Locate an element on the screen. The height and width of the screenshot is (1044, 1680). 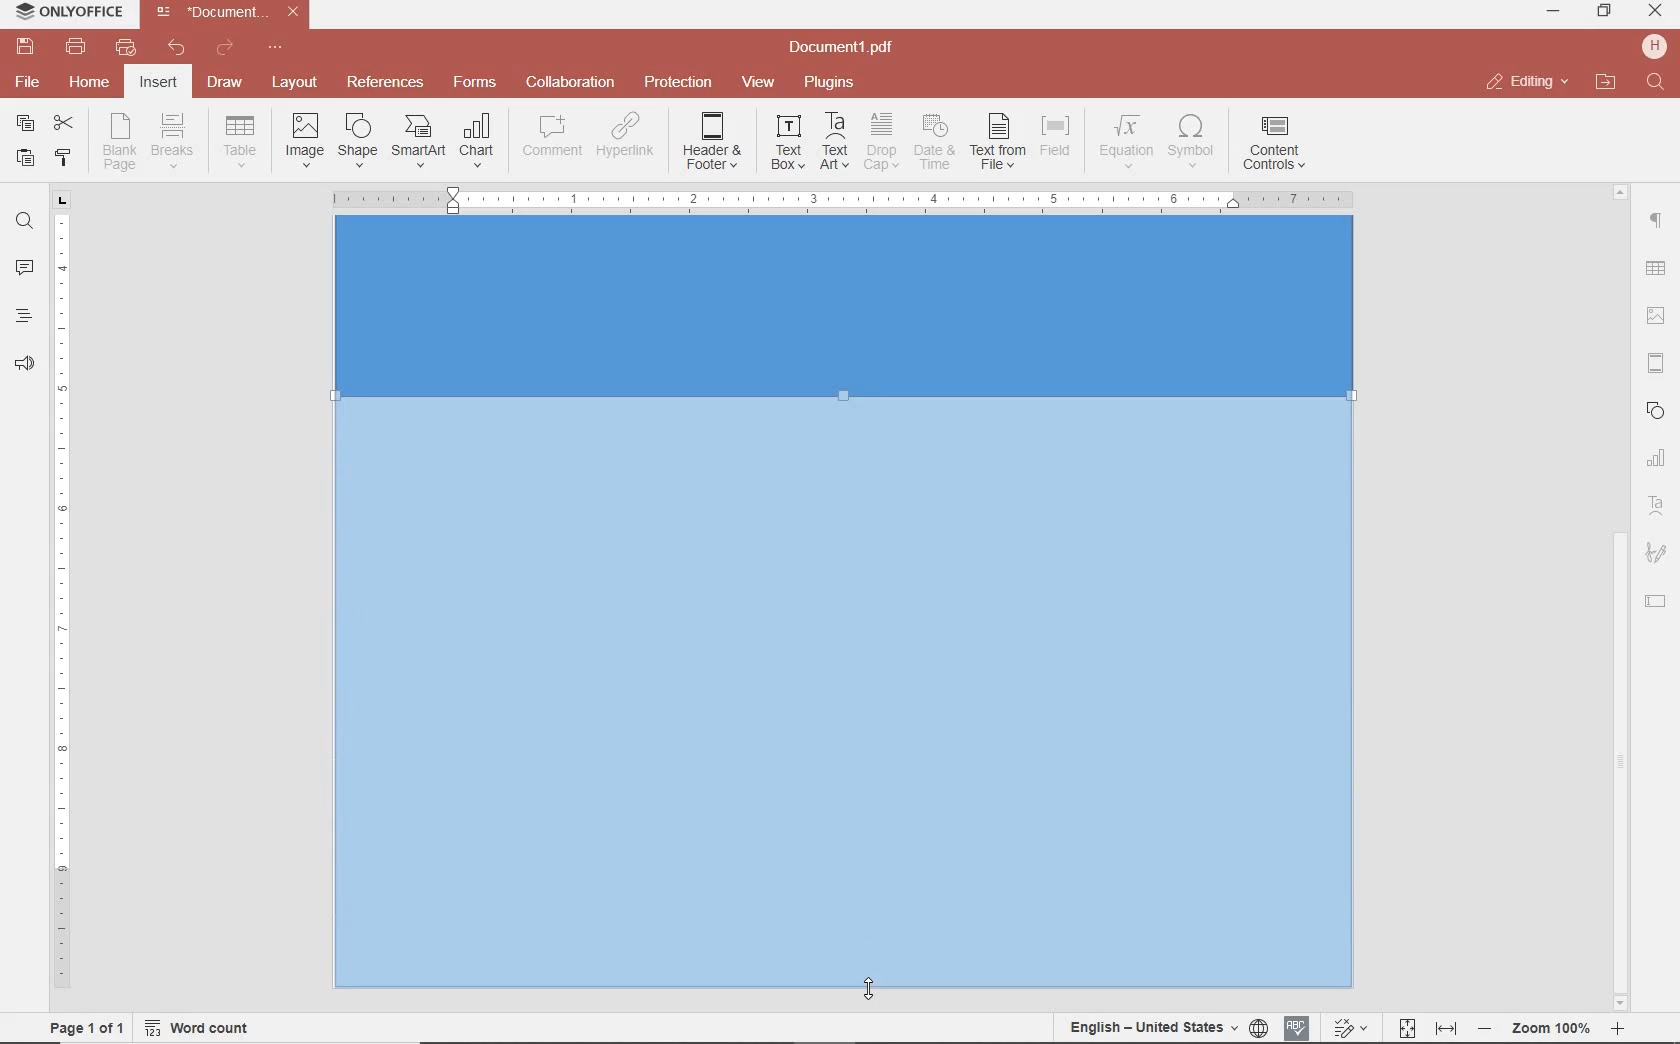
INSERT PAGE OR SECTION BREAK is located at coordinates (172, 142).